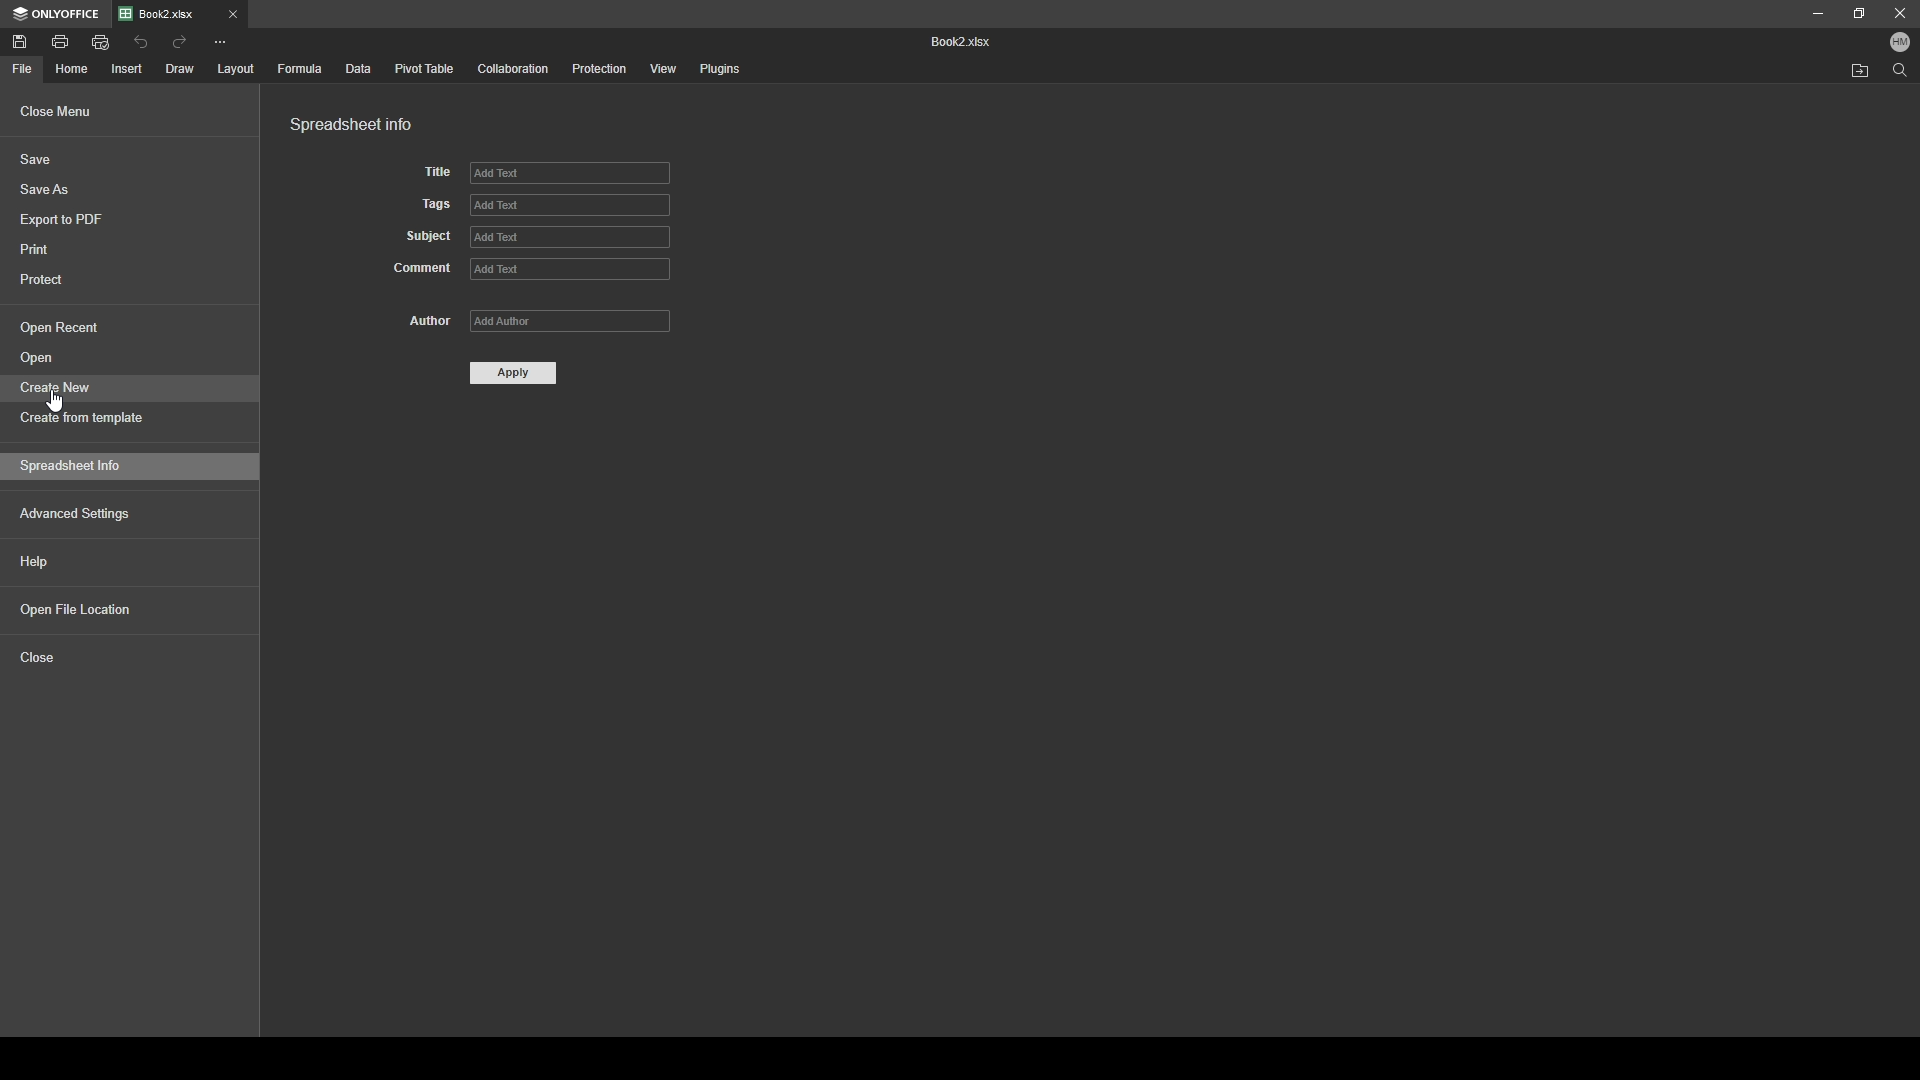 The image size is (1920, 1080). I want to click on pivot table, so click(425, 68).